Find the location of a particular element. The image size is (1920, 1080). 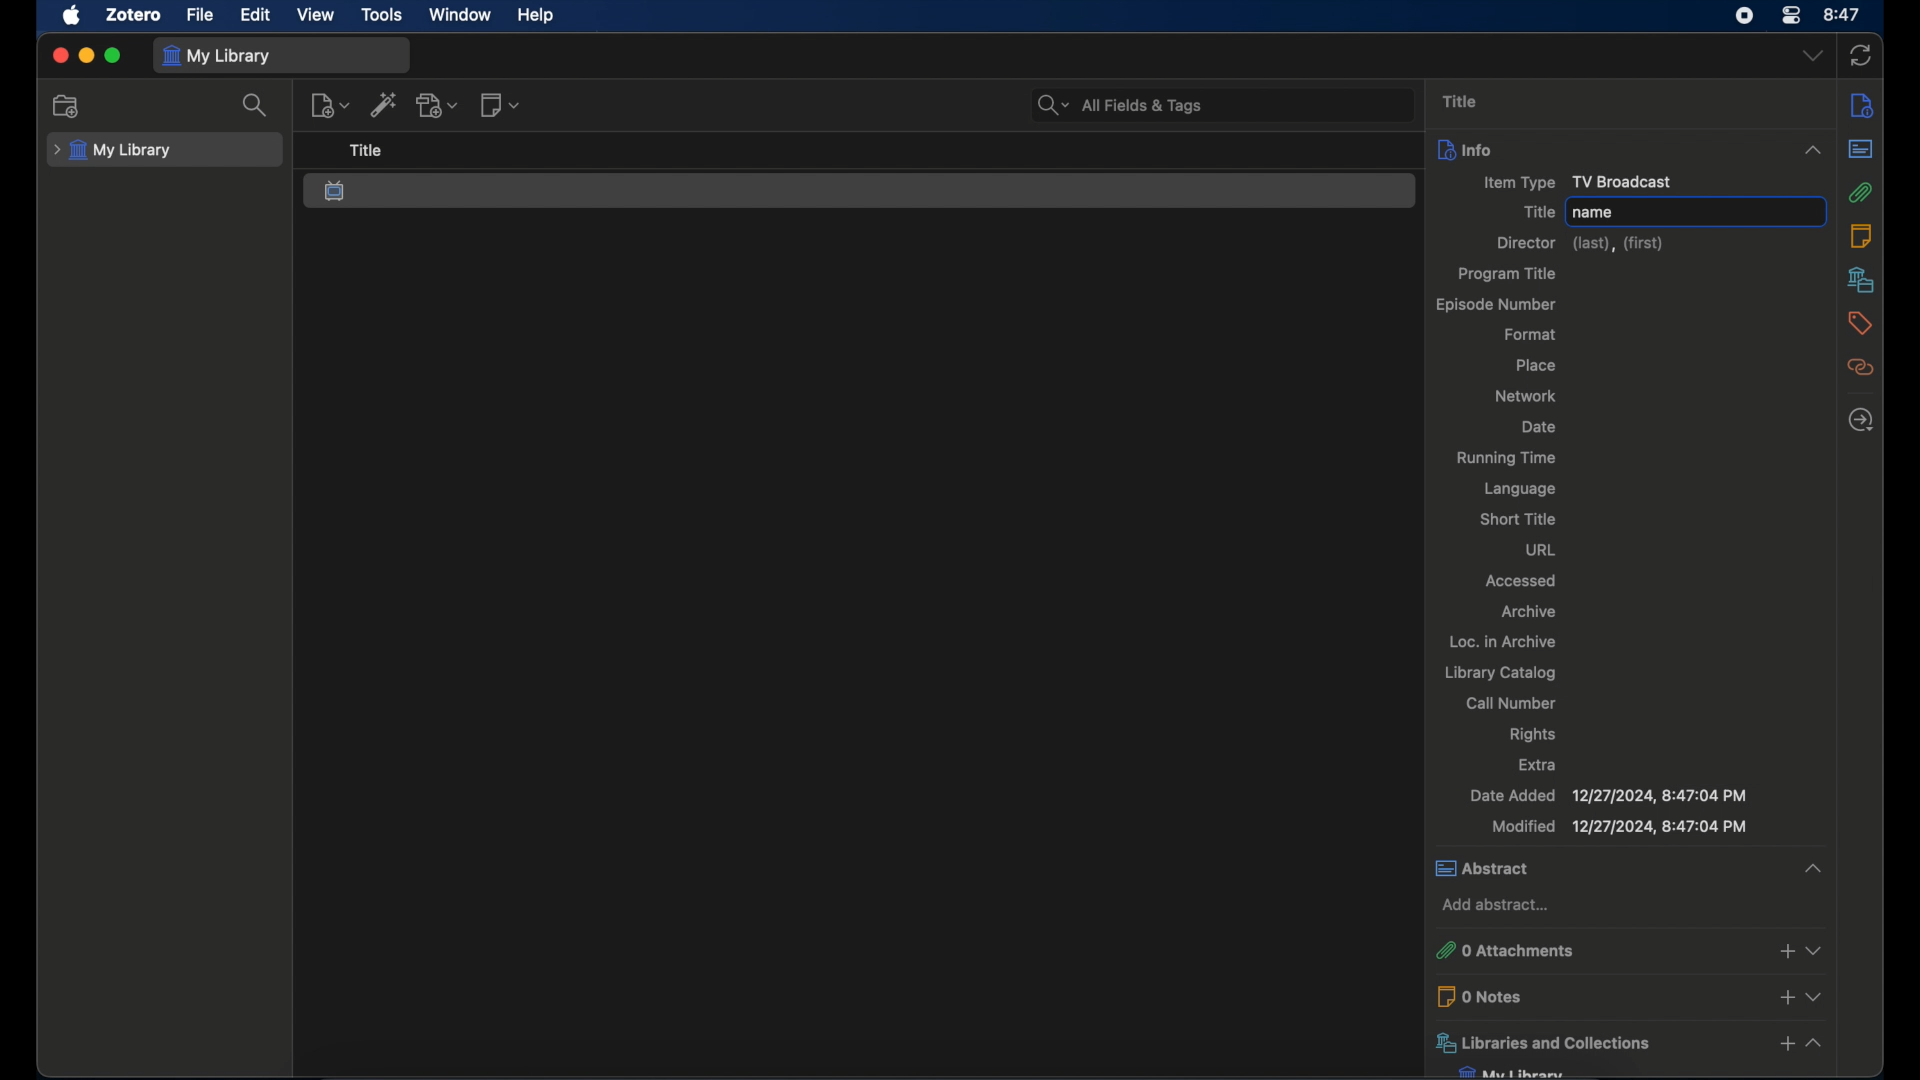

edit is located at coordinates (257, 16).